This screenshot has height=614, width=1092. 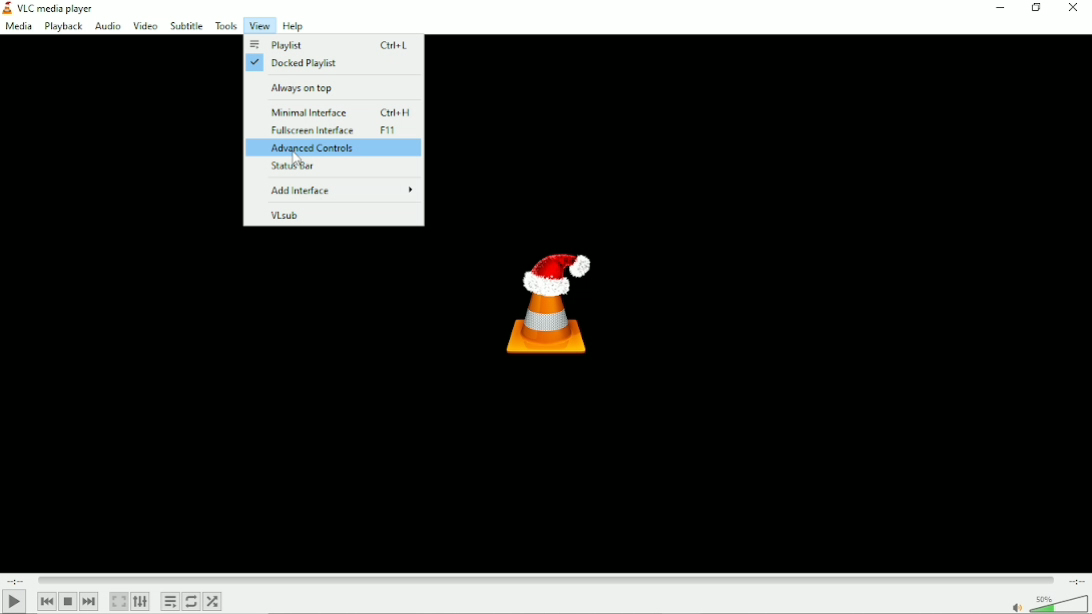 What do you see at coordinates (214, 601) in the screenshot?
I see `Random` at bounding box center [214, 601].